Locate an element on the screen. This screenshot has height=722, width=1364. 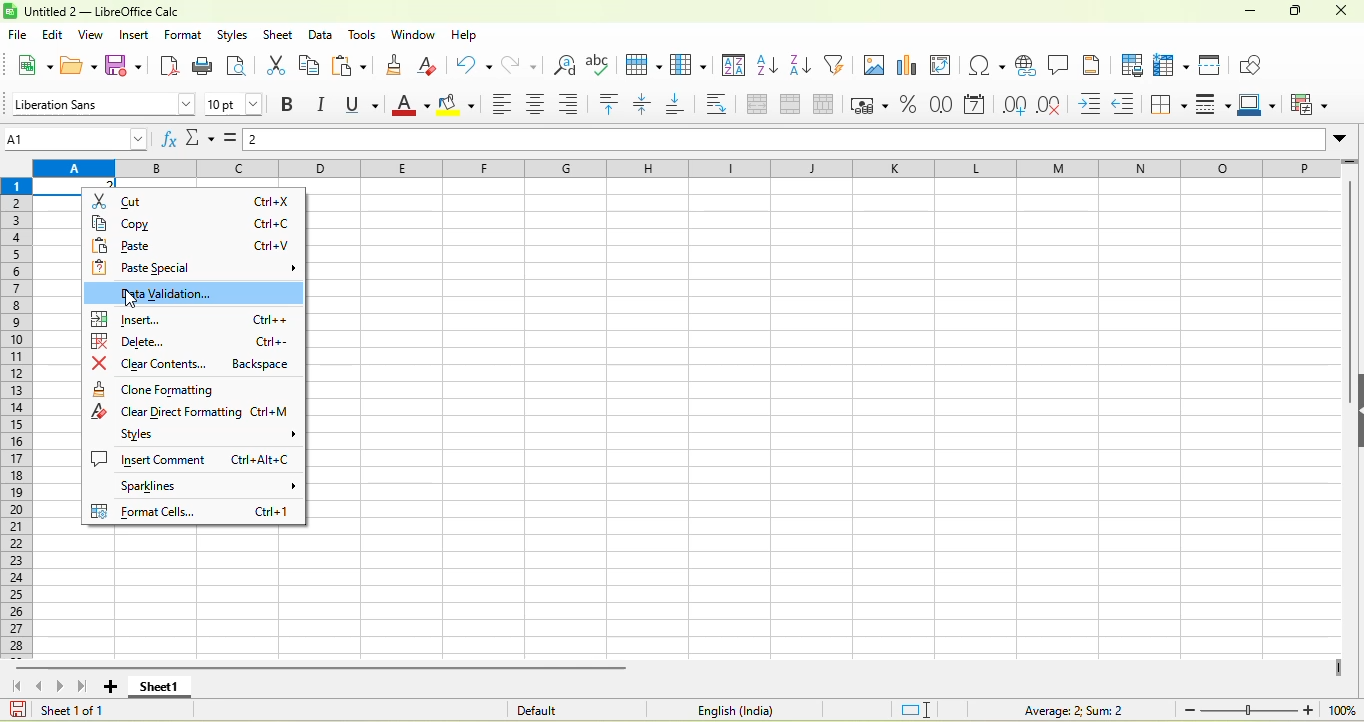
font size is located at coordinates (232, 104).